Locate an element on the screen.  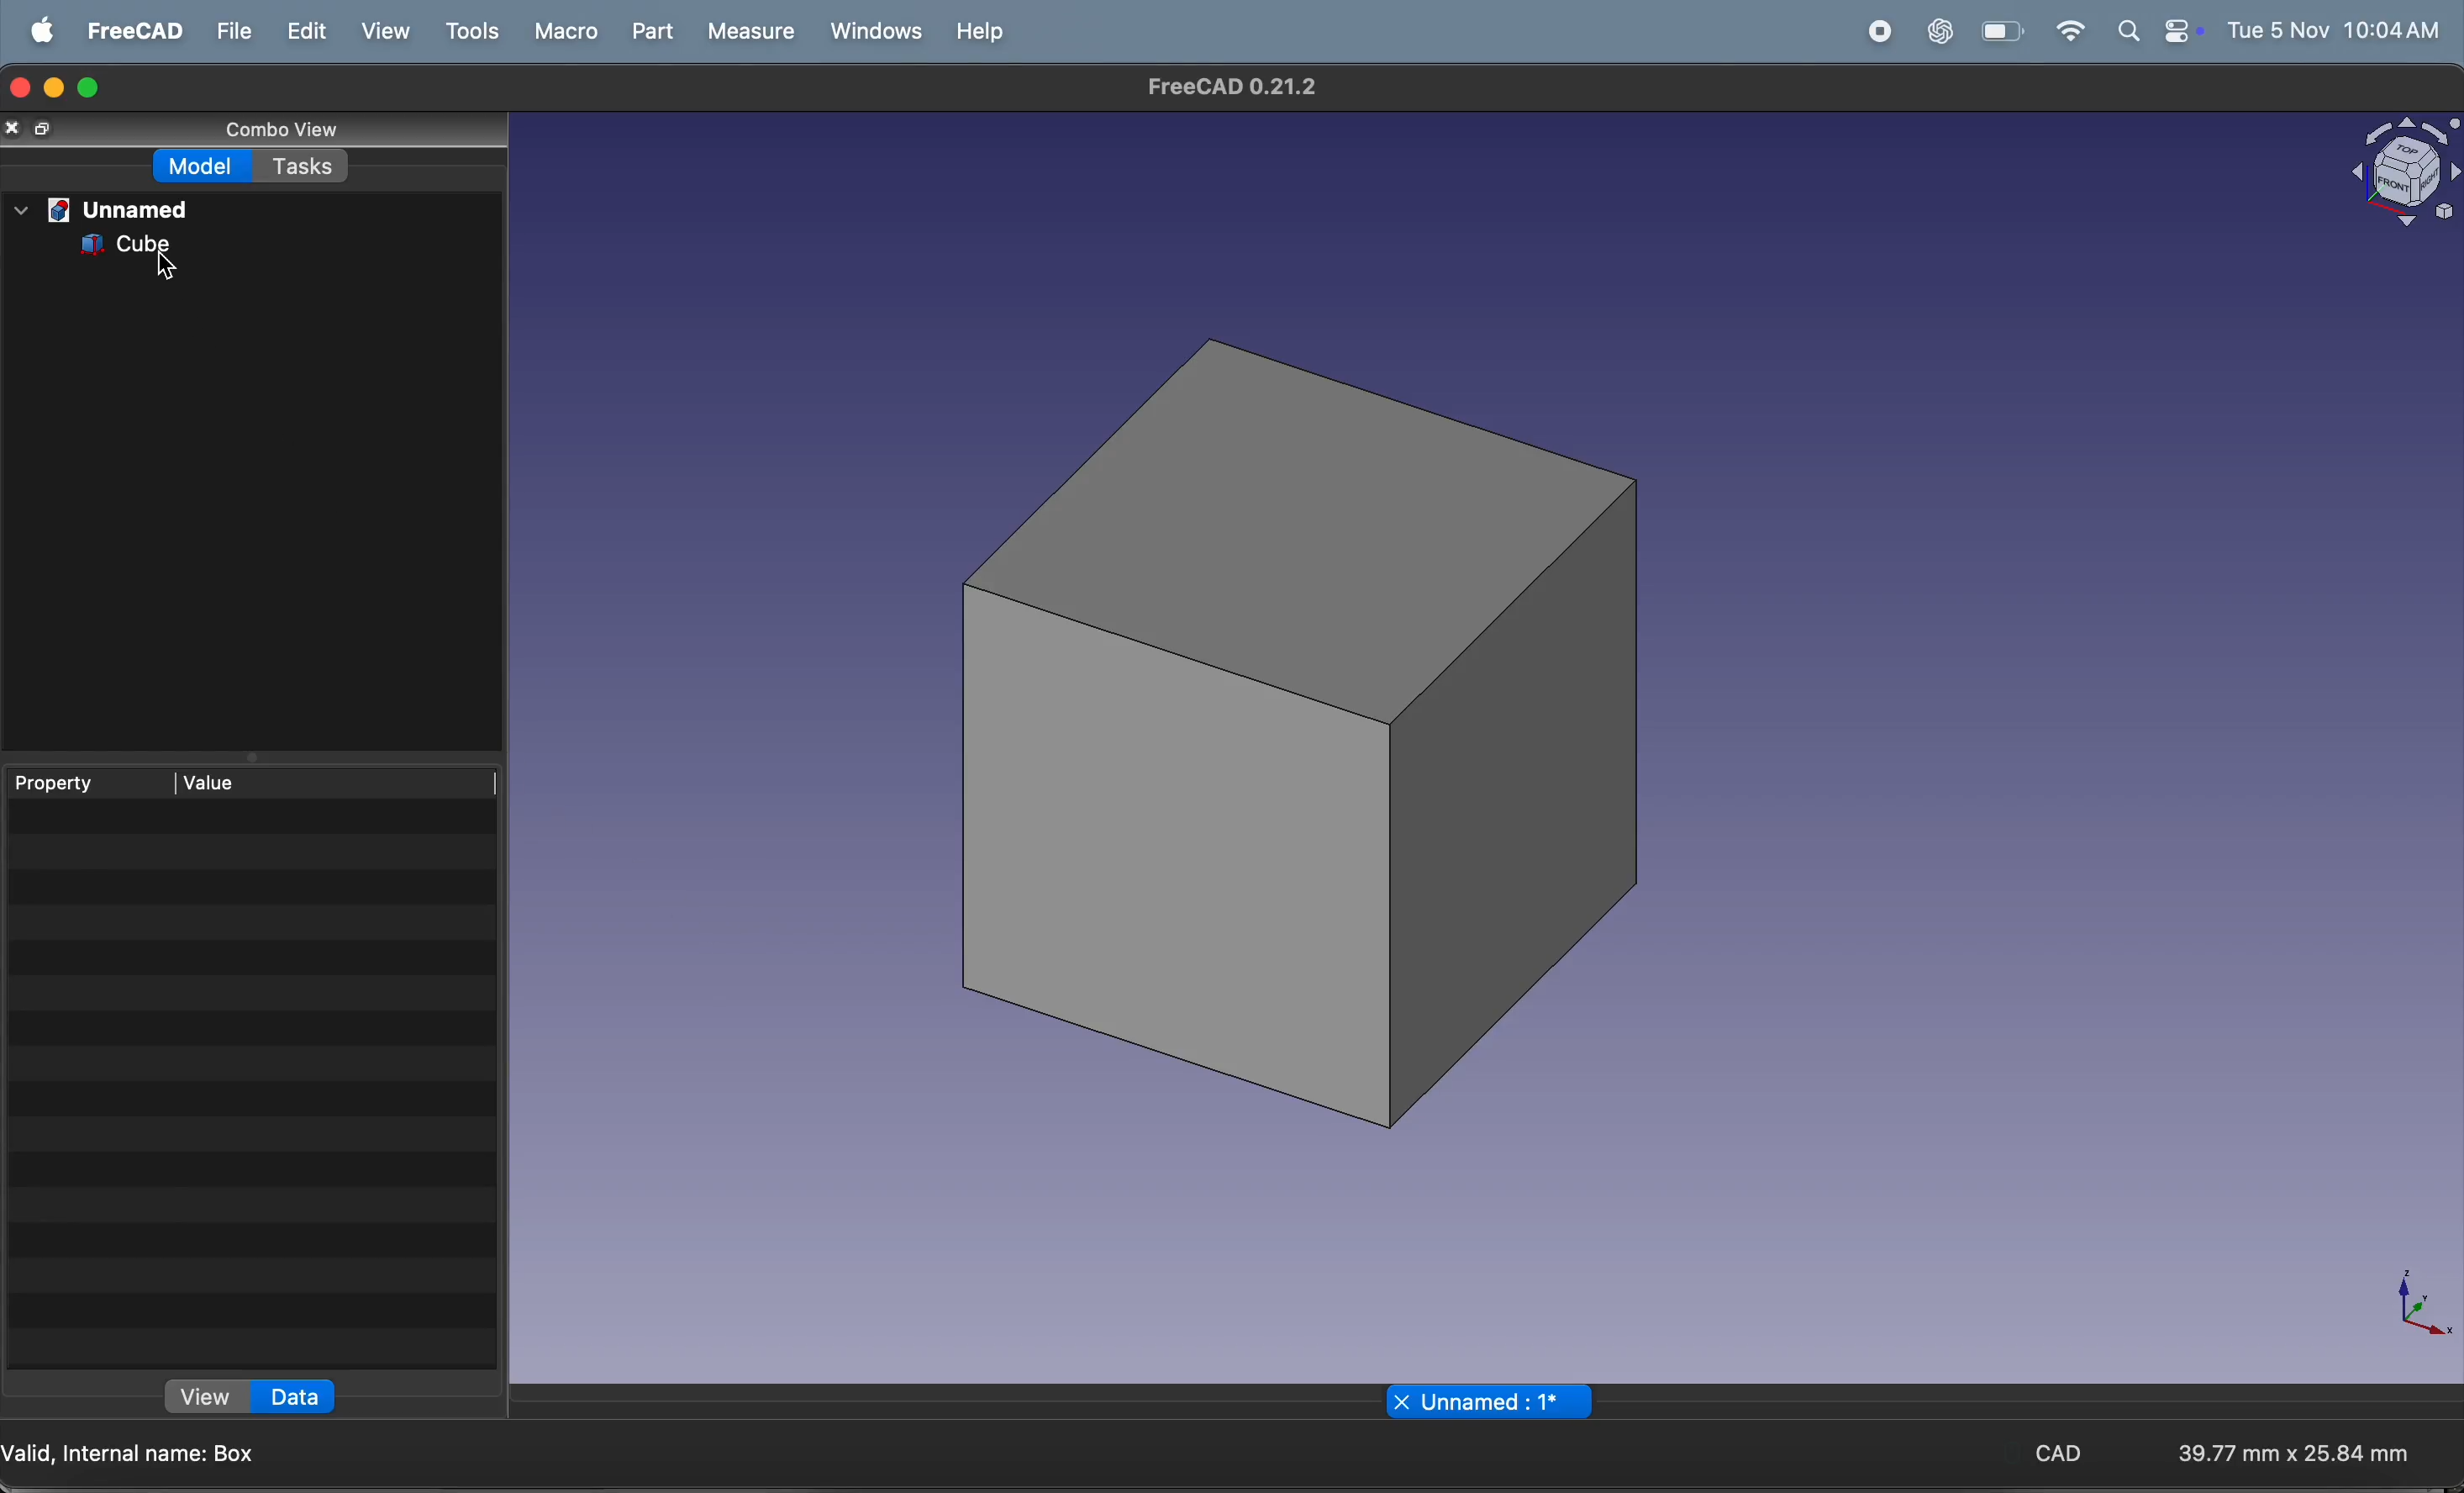
axis compass is located at coordinates (2424, 1306).